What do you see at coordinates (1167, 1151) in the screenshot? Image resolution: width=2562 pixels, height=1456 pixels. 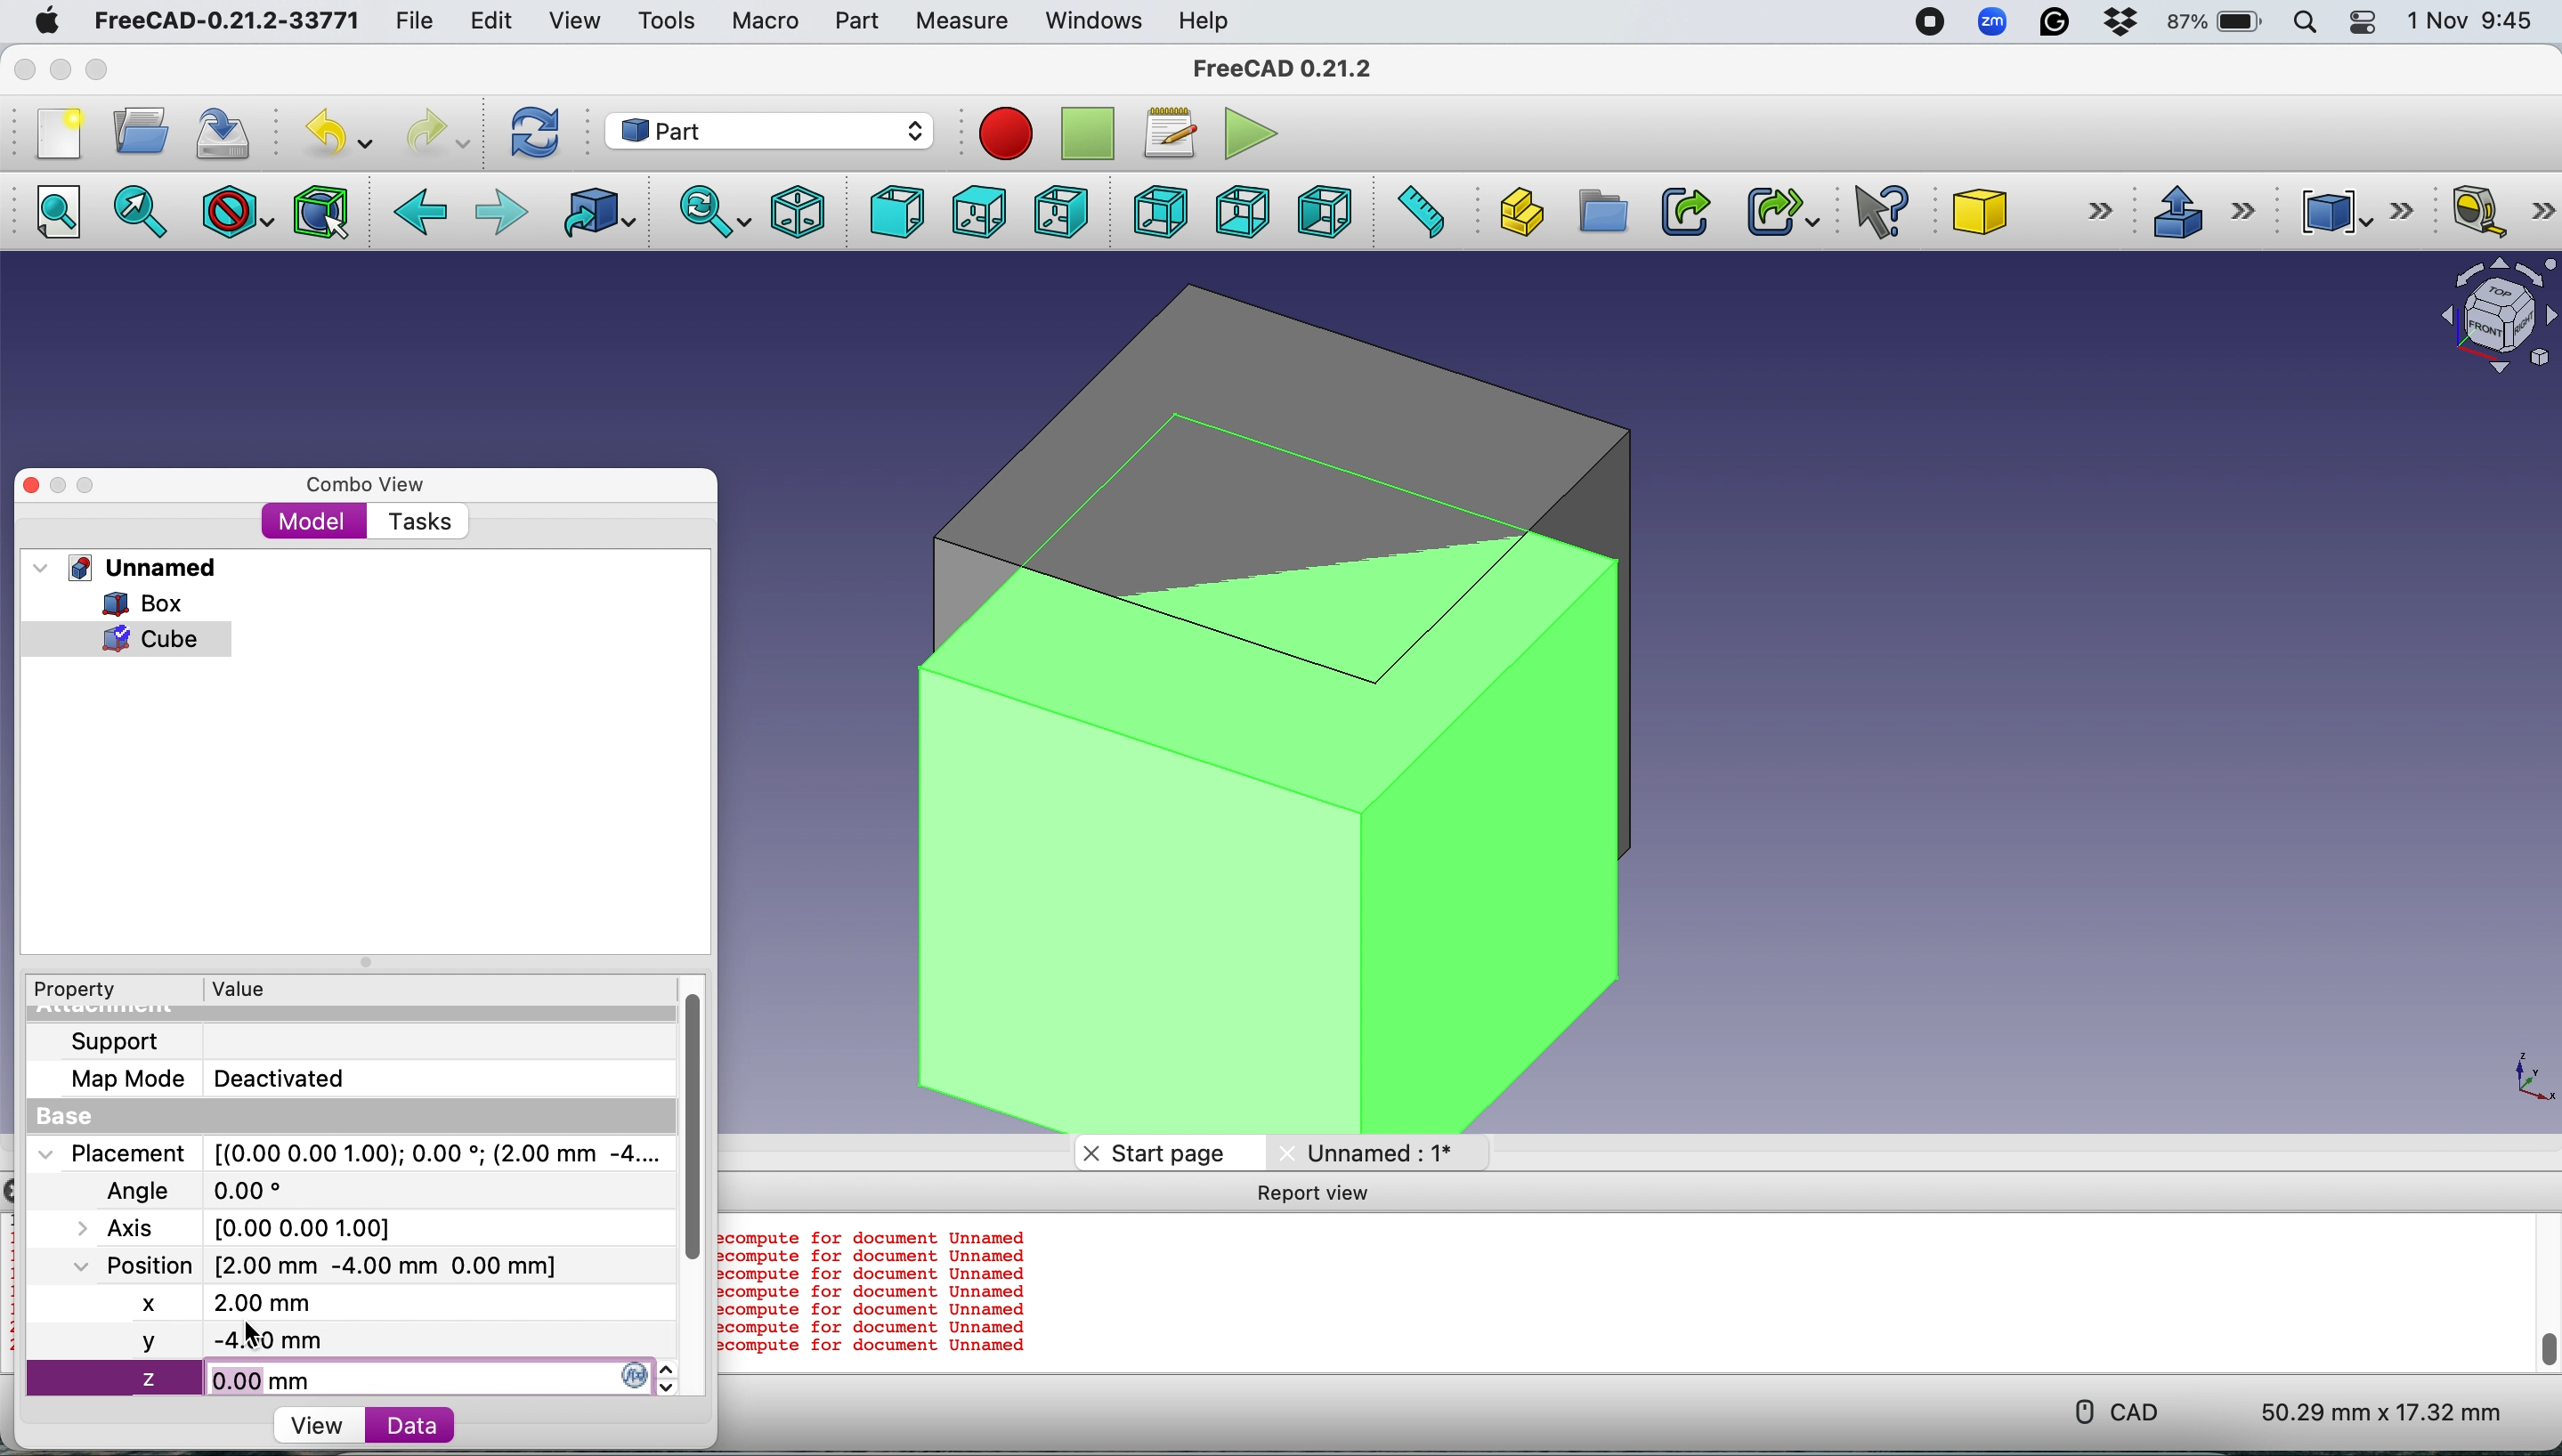 I see `Start page` at bounding box center [1167, 1151].